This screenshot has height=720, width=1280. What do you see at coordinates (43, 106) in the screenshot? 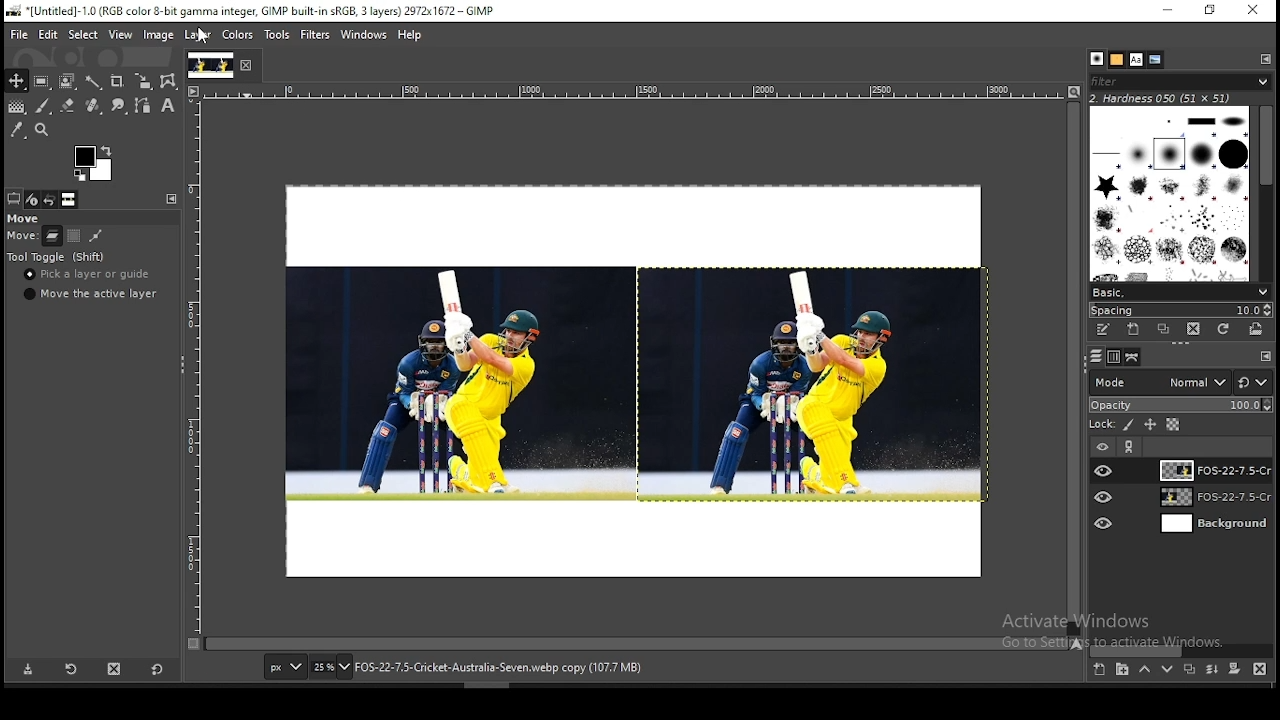
I see `brush tool` at bounding box center [43, 106].